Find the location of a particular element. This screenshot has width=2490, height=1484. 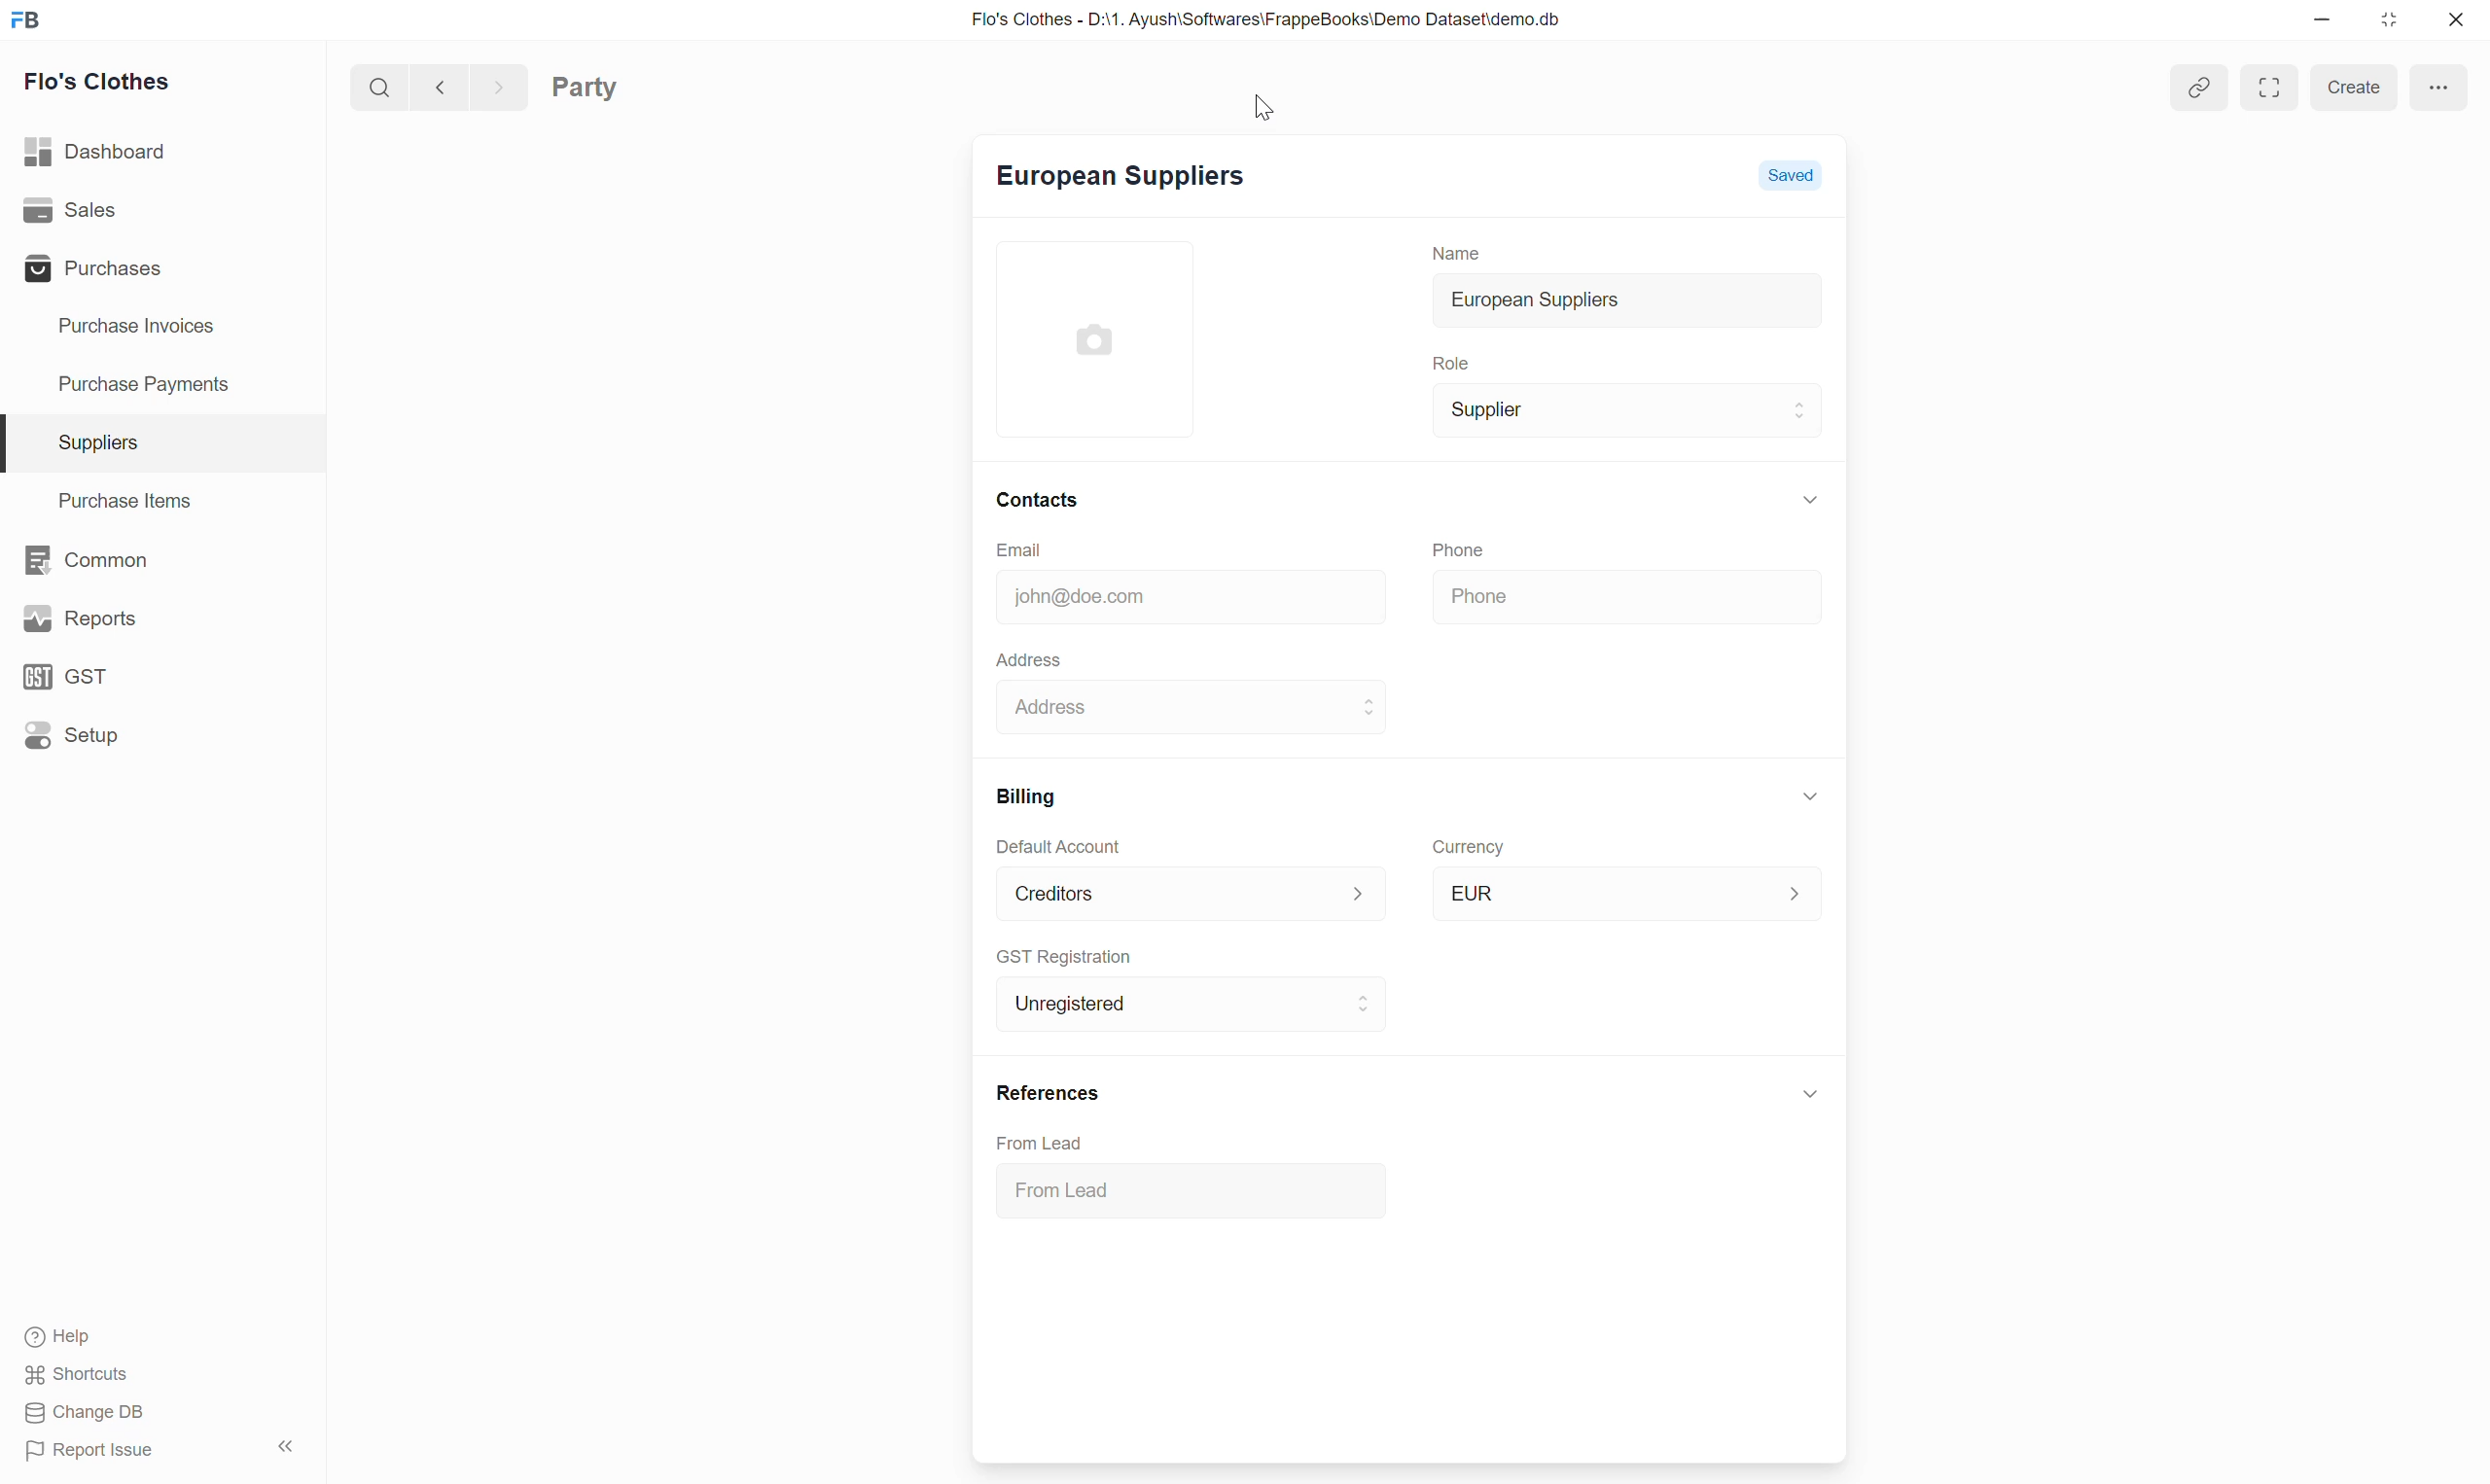

Purchase payments is located at coordinates (124, 383).